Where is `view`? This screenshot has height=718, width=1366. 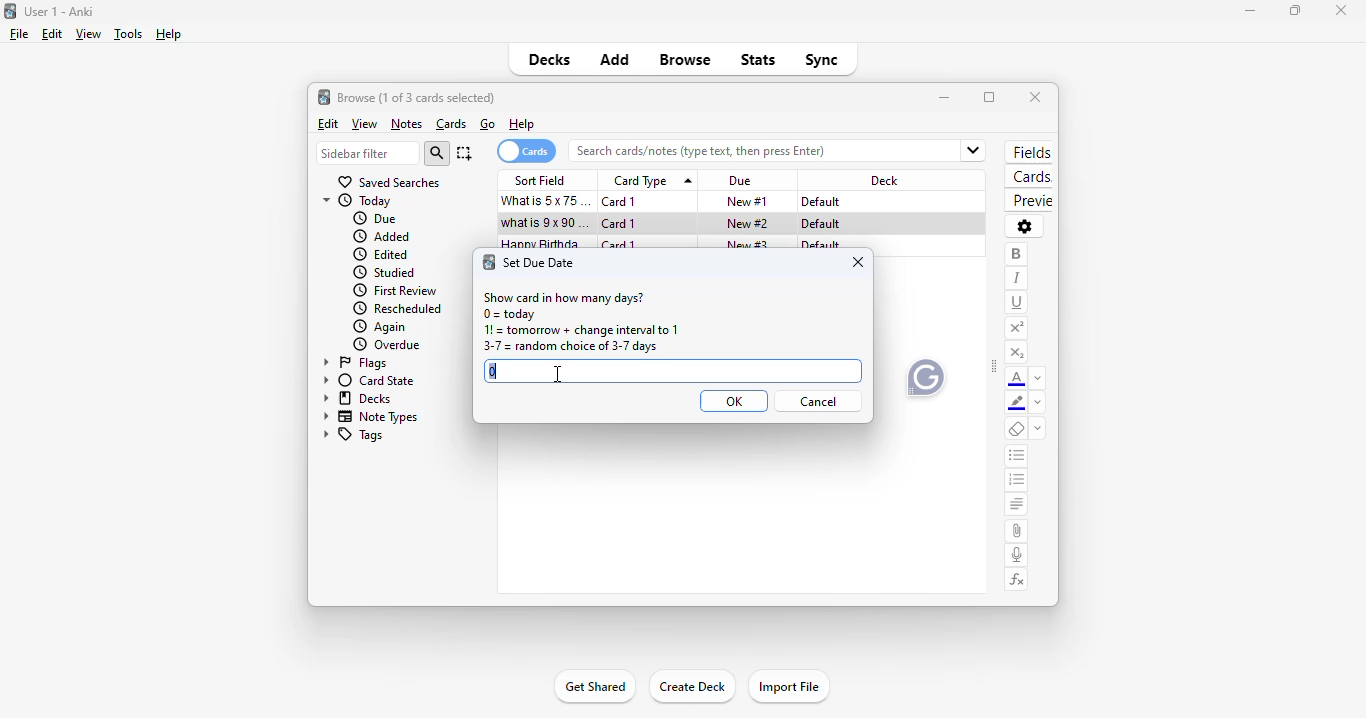 view is located at coordinates (87, 35).